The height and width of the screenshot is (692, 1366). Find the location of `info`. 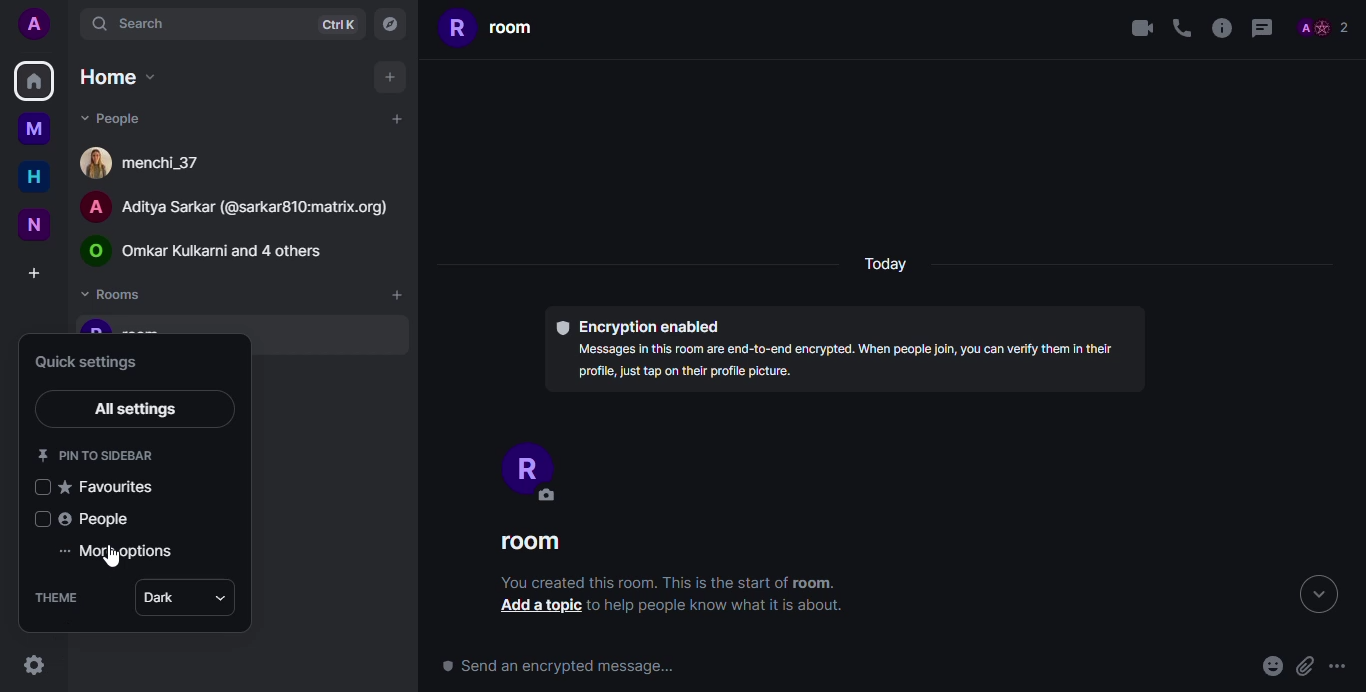

info is located at coordinates (670, 582).